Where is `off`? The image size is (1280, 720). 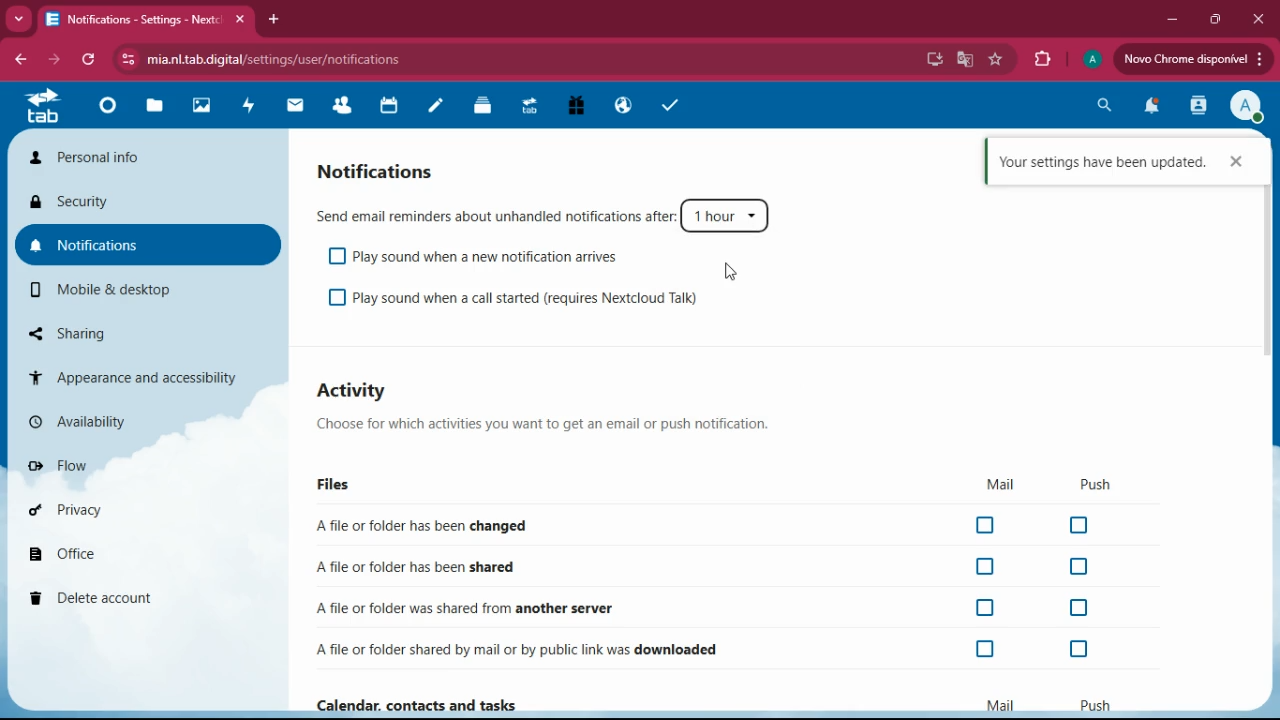 off is located at coordinates (984, 608).